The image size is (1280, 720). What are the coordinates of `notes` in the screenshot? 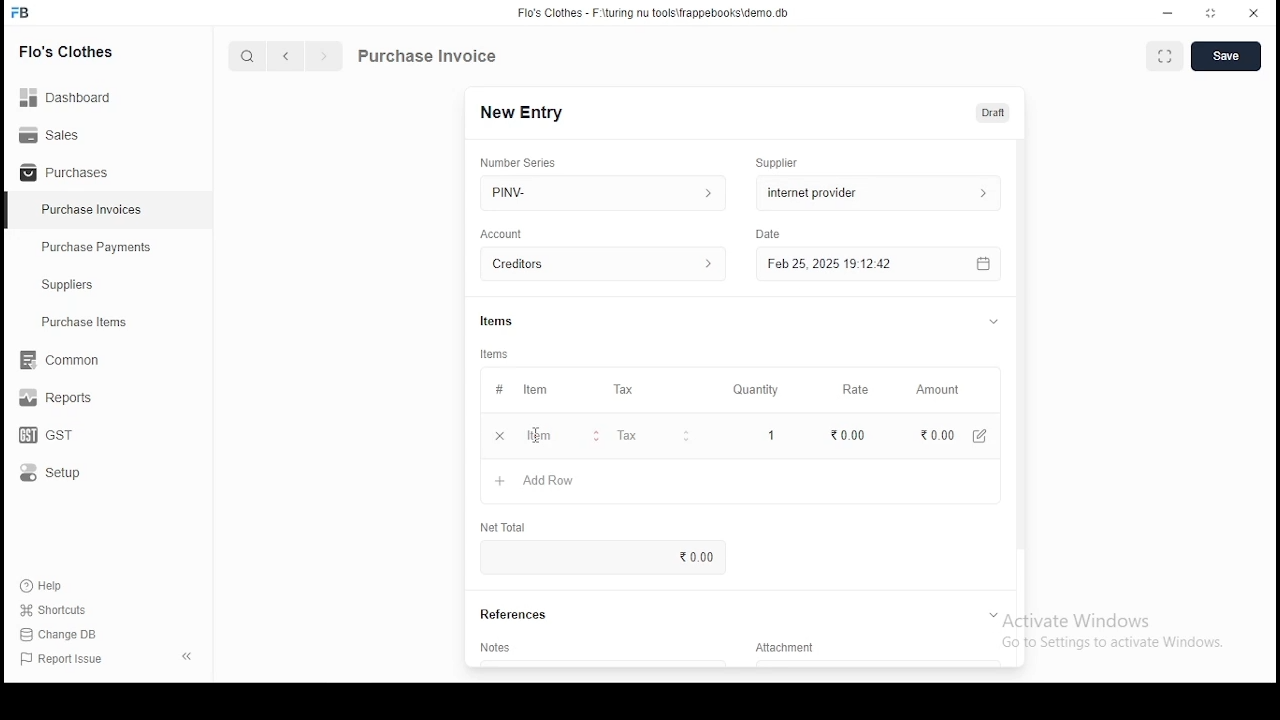 It's located at (496, 647).